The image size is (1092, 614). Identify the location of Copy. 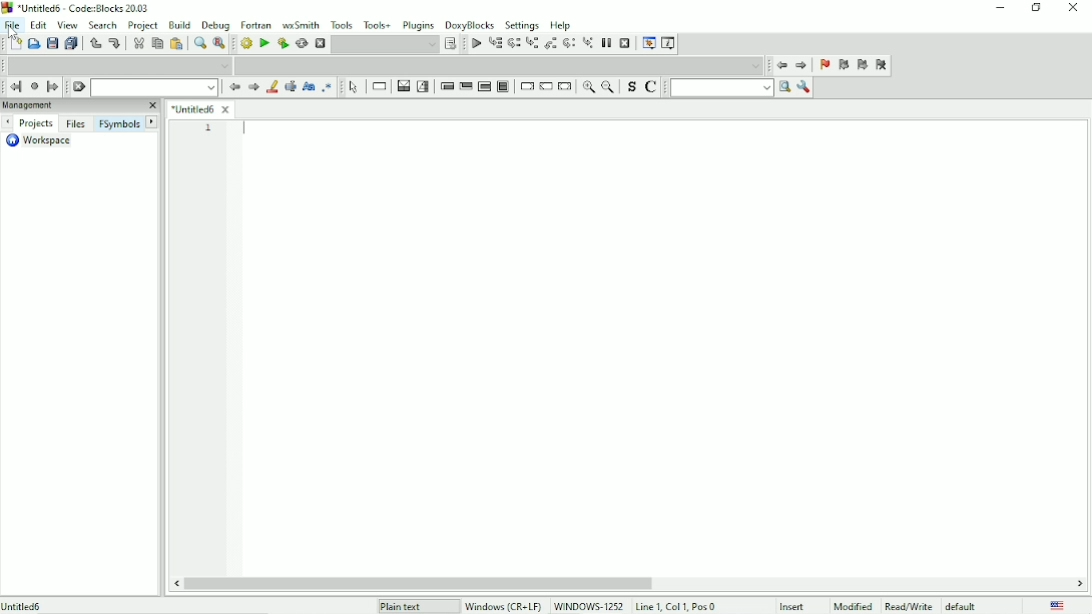
(156, 43).